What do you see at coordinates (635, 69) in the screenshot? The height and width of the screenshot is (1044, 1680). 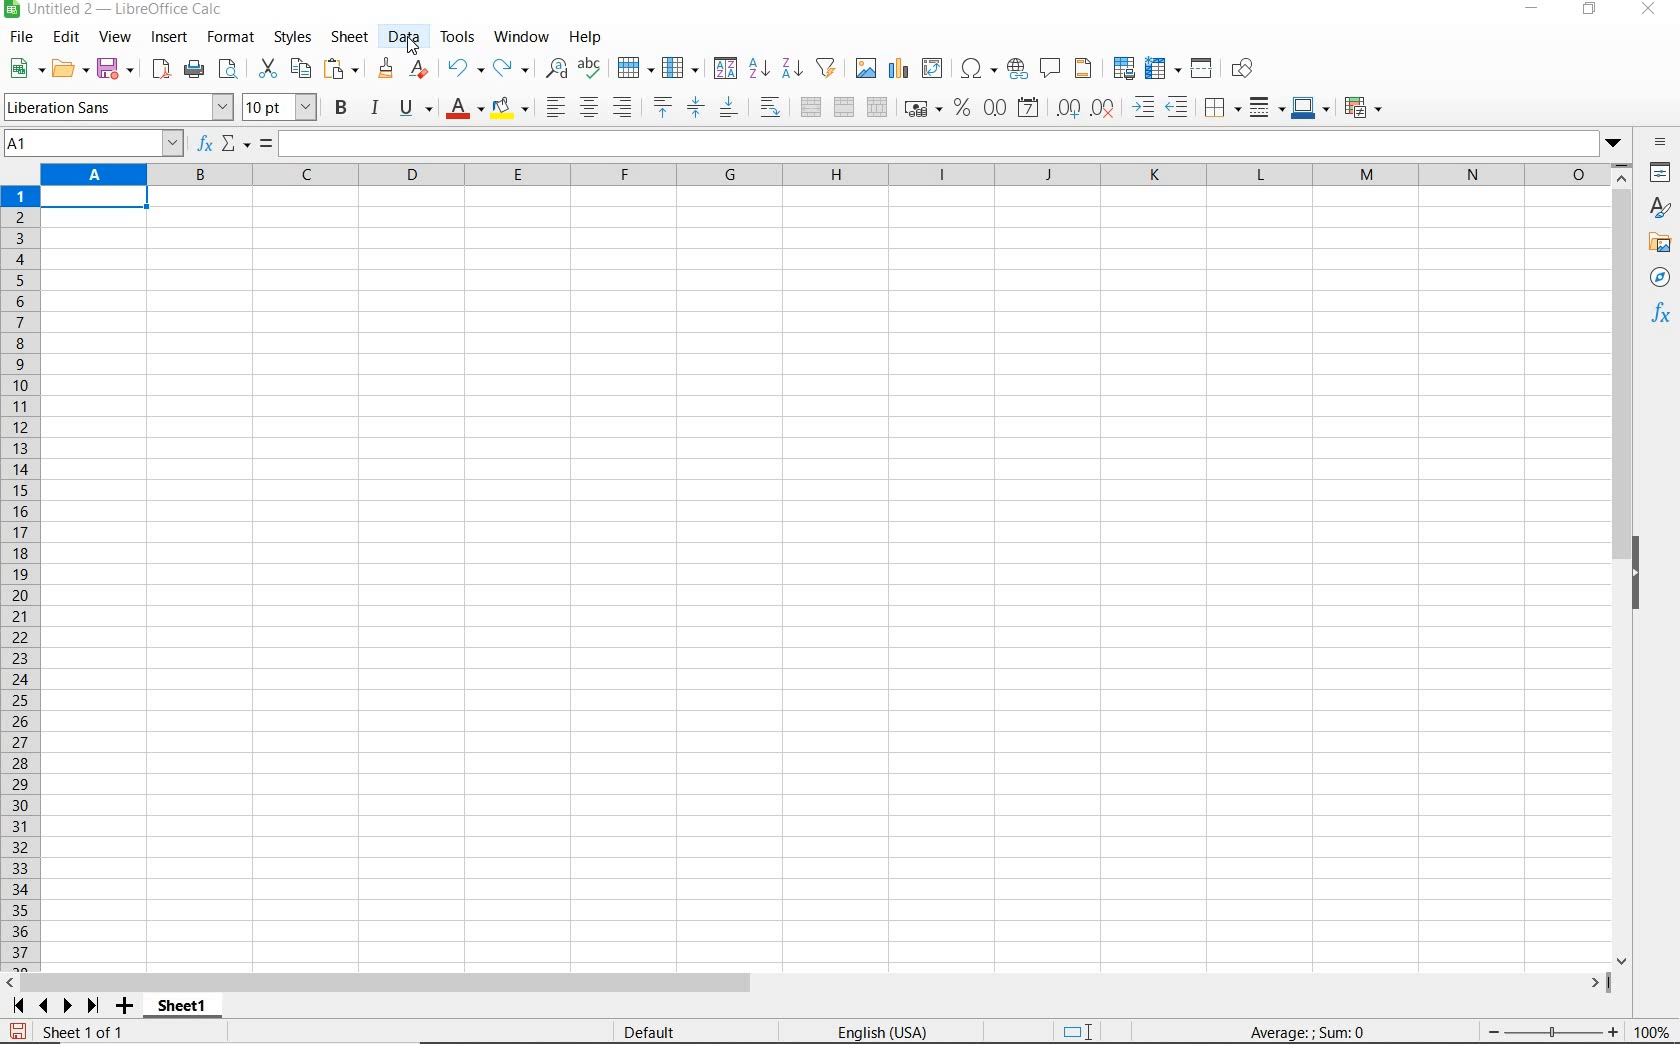 I see `row` at bounding box center [635, 69].